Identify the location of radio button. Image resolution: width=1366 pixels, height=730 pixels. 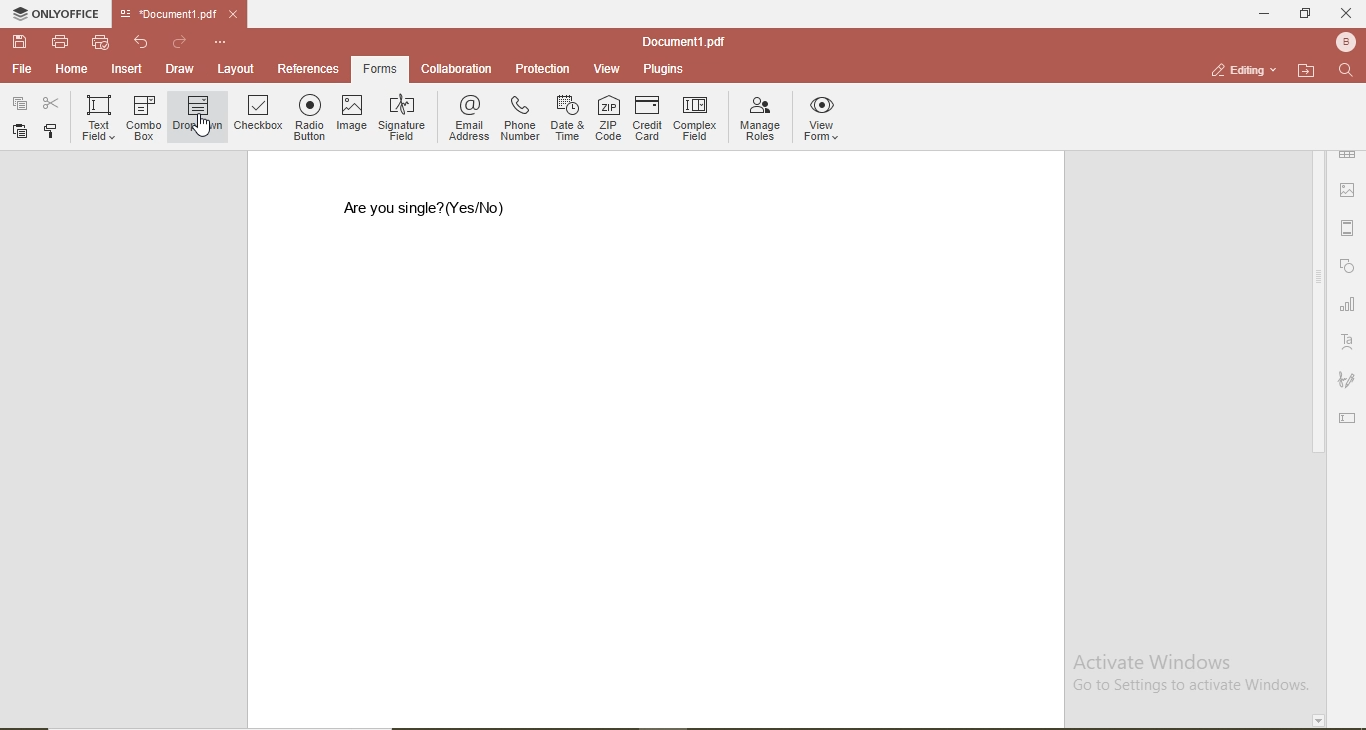
(312, 115).